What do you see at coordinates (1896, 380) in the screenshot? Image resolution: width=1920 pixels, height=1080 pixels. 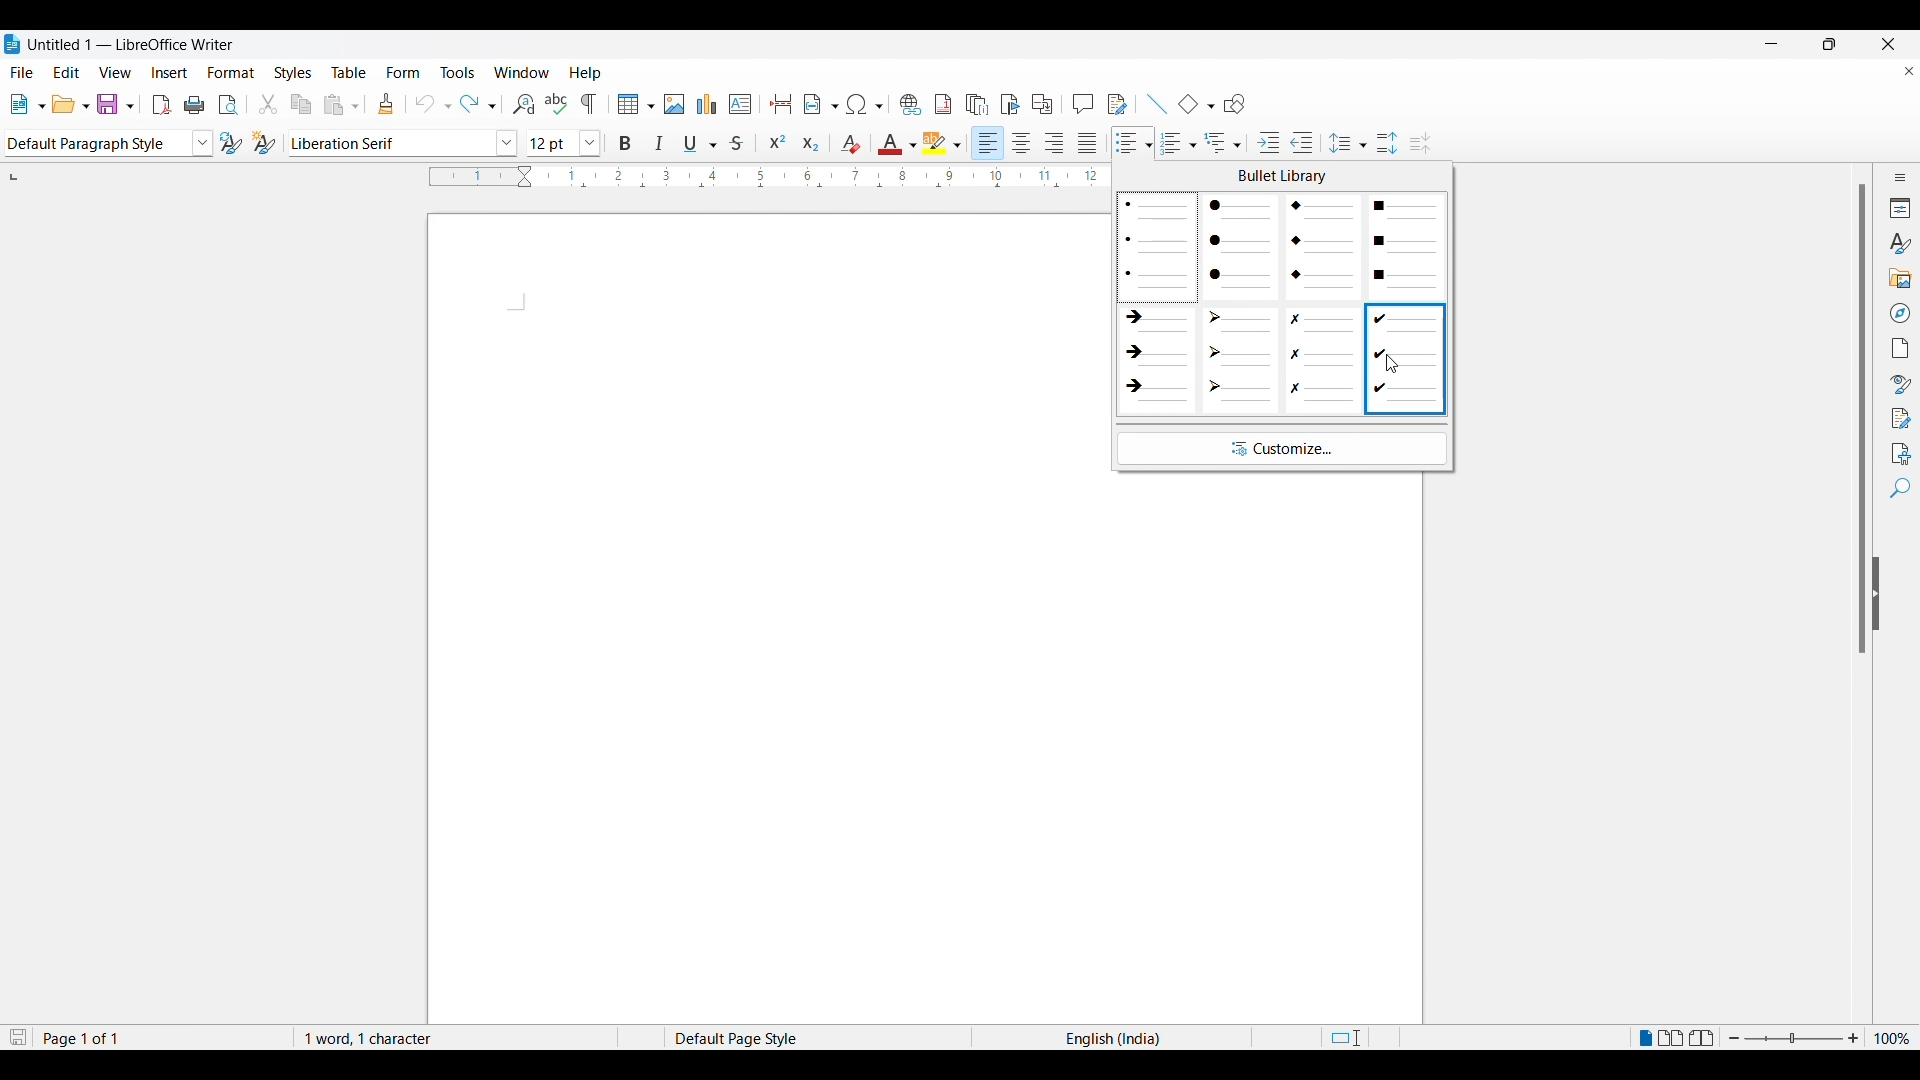 I see `Style inspector` at bounding box center [1896, 380].